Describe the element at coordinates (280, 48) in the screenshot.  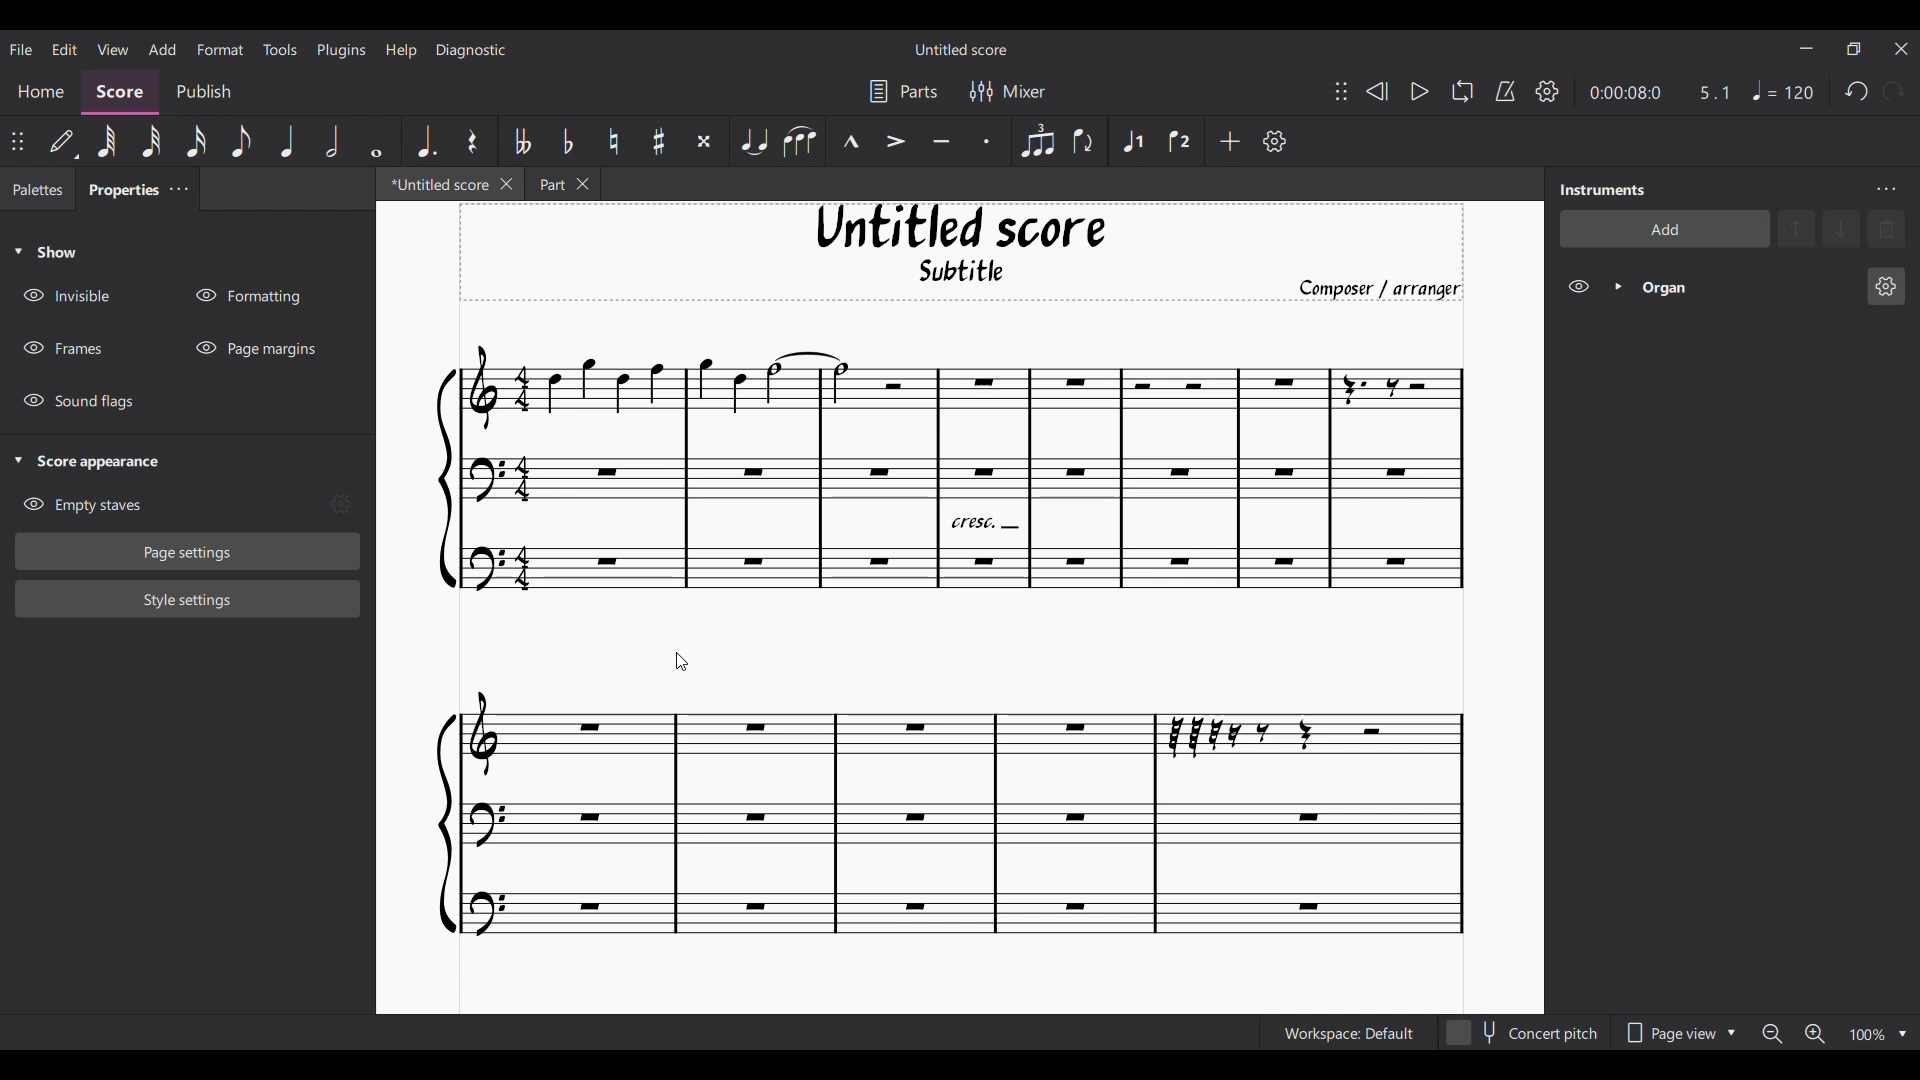
I see `Tools menu` at that location.